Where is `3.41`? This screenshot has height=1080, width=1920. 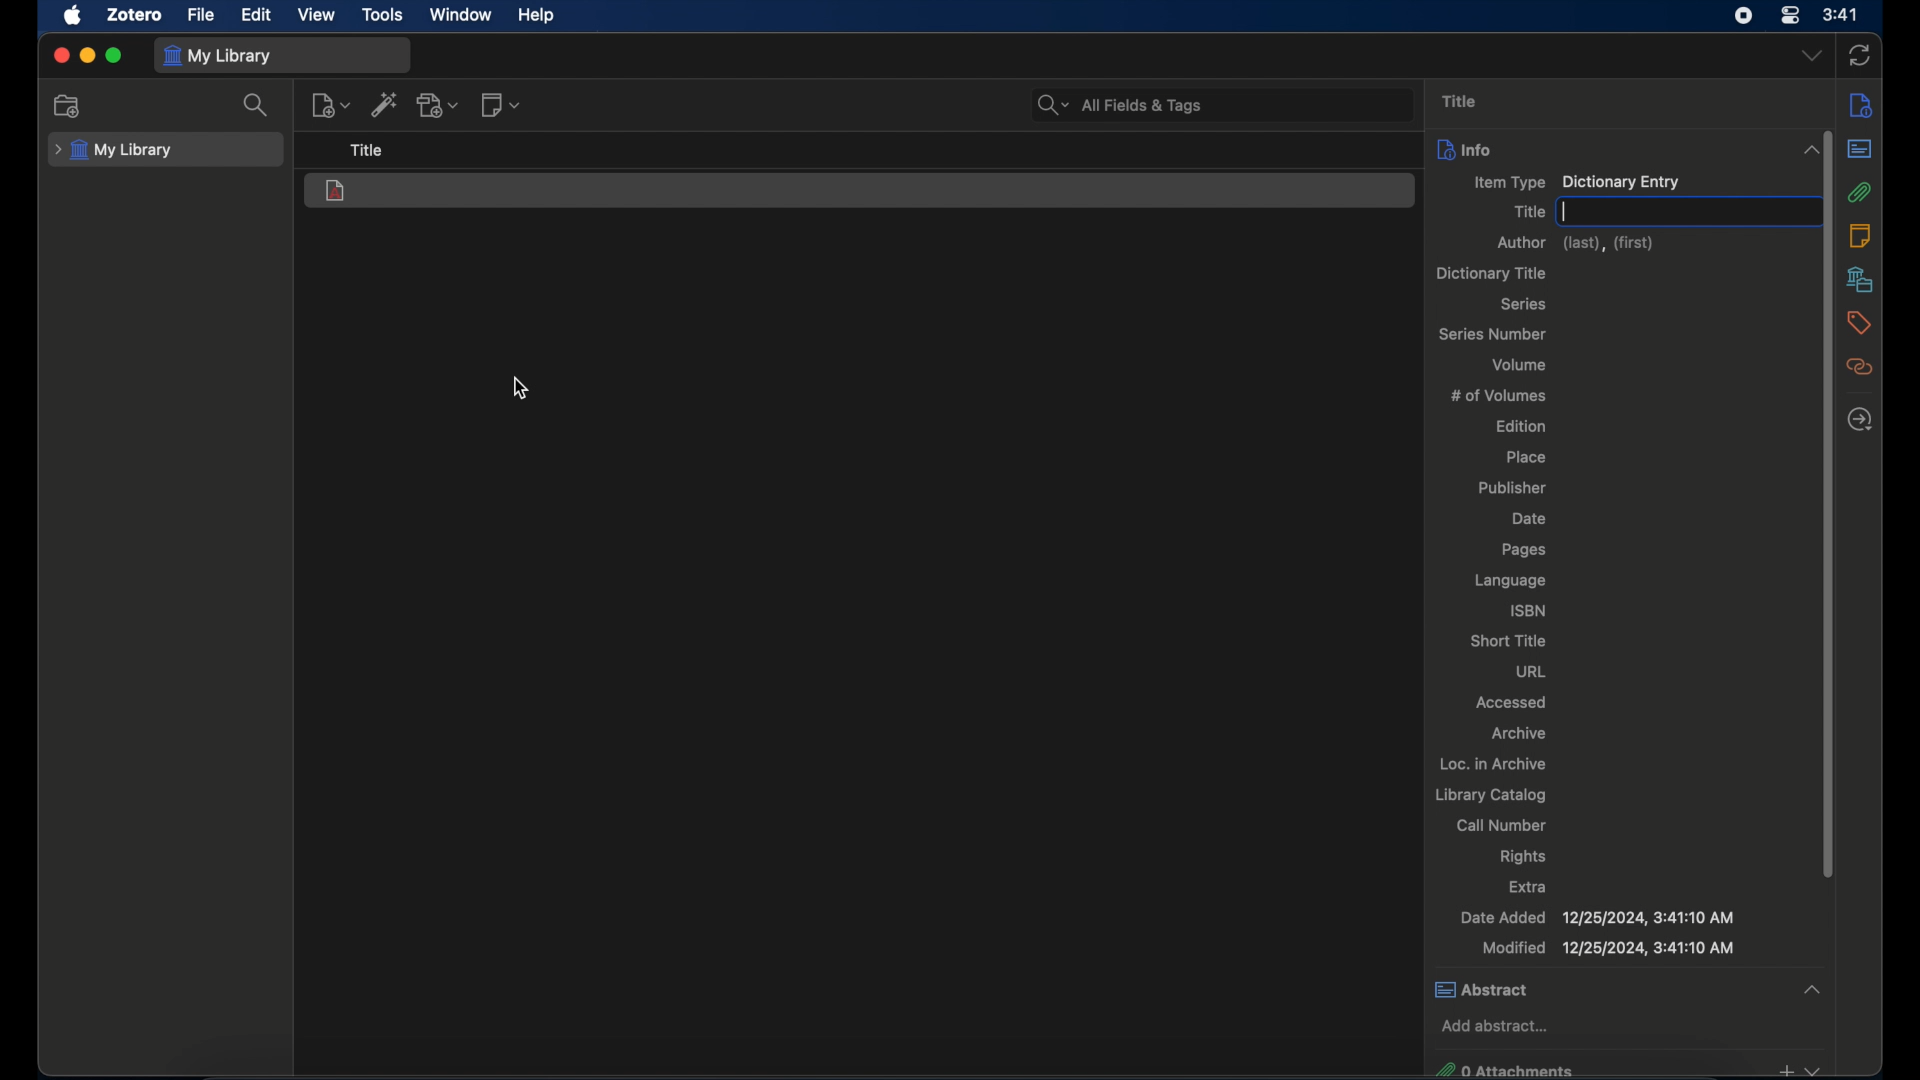 3.41 is located at coordinates (1841, 16).